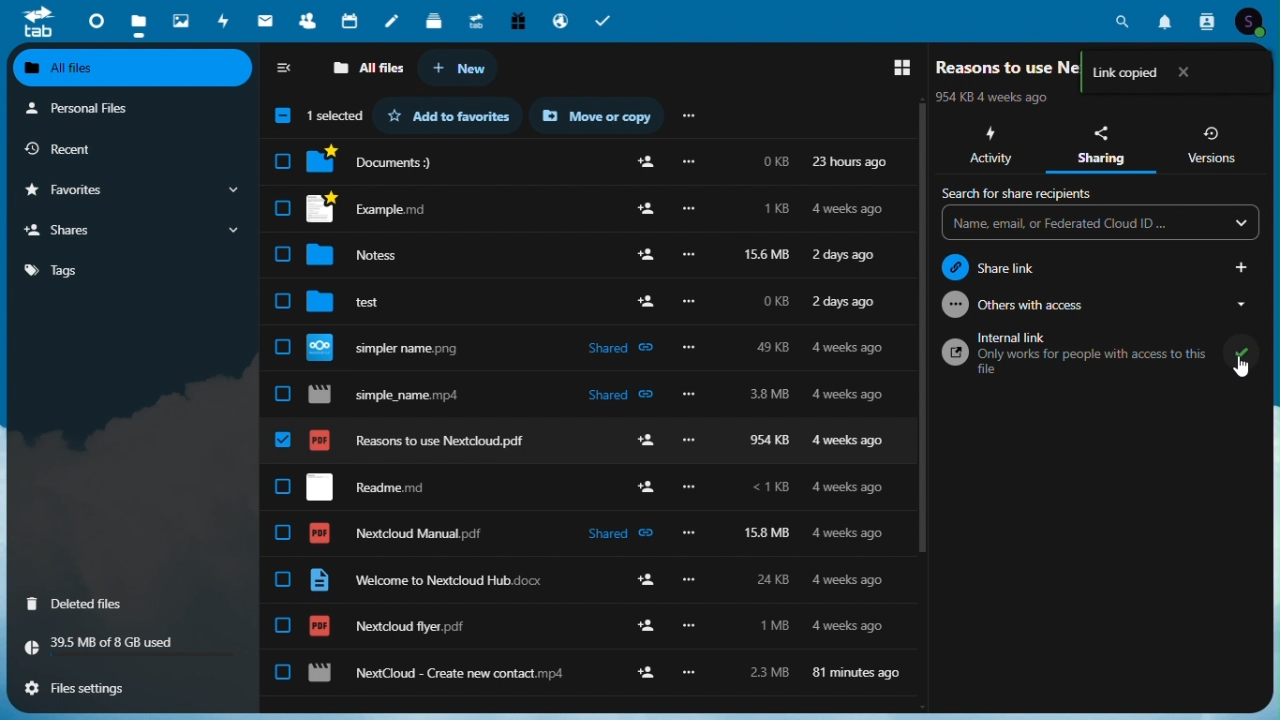 This screenshot has width=1280, height=720. I want to click on 954 kb, so click(765, 441).